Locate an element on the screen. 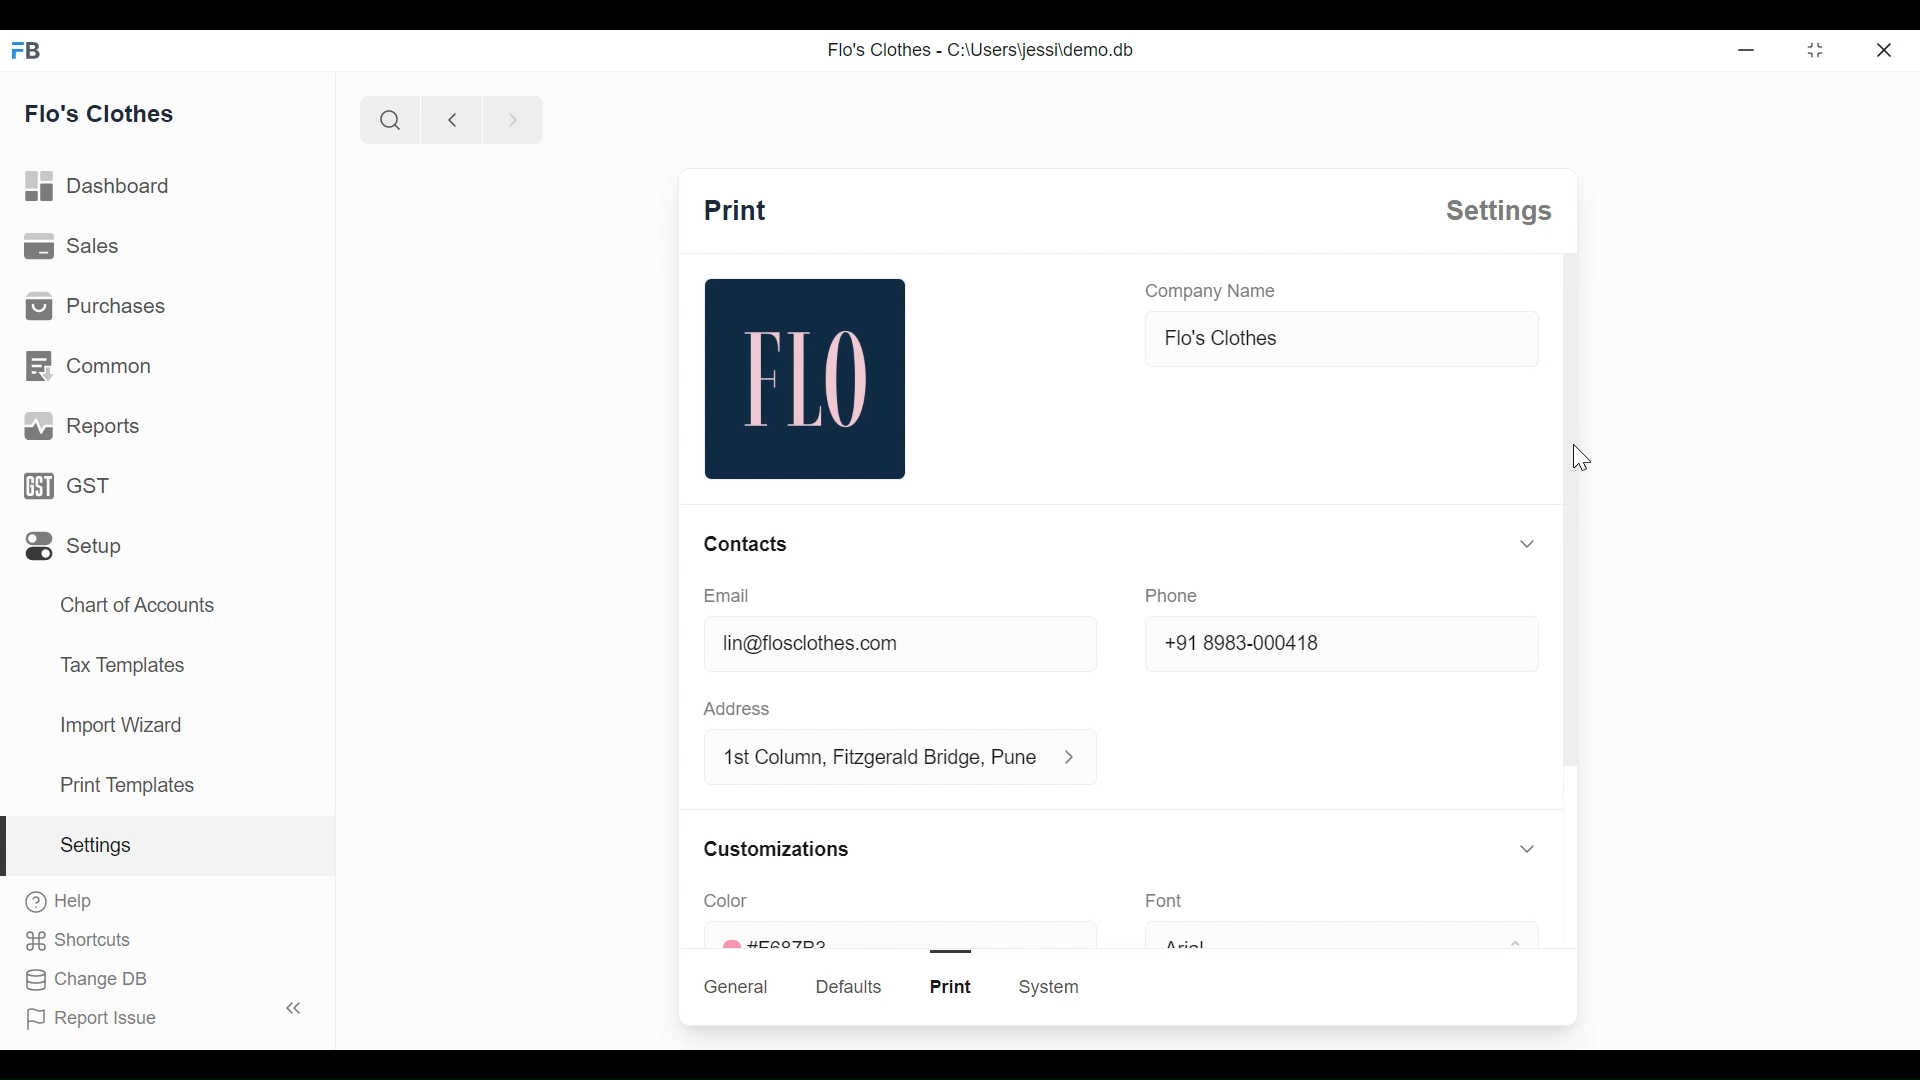 The height and width of the screenshot is (1080, 1920). close is located at coordinates (1883, 49).